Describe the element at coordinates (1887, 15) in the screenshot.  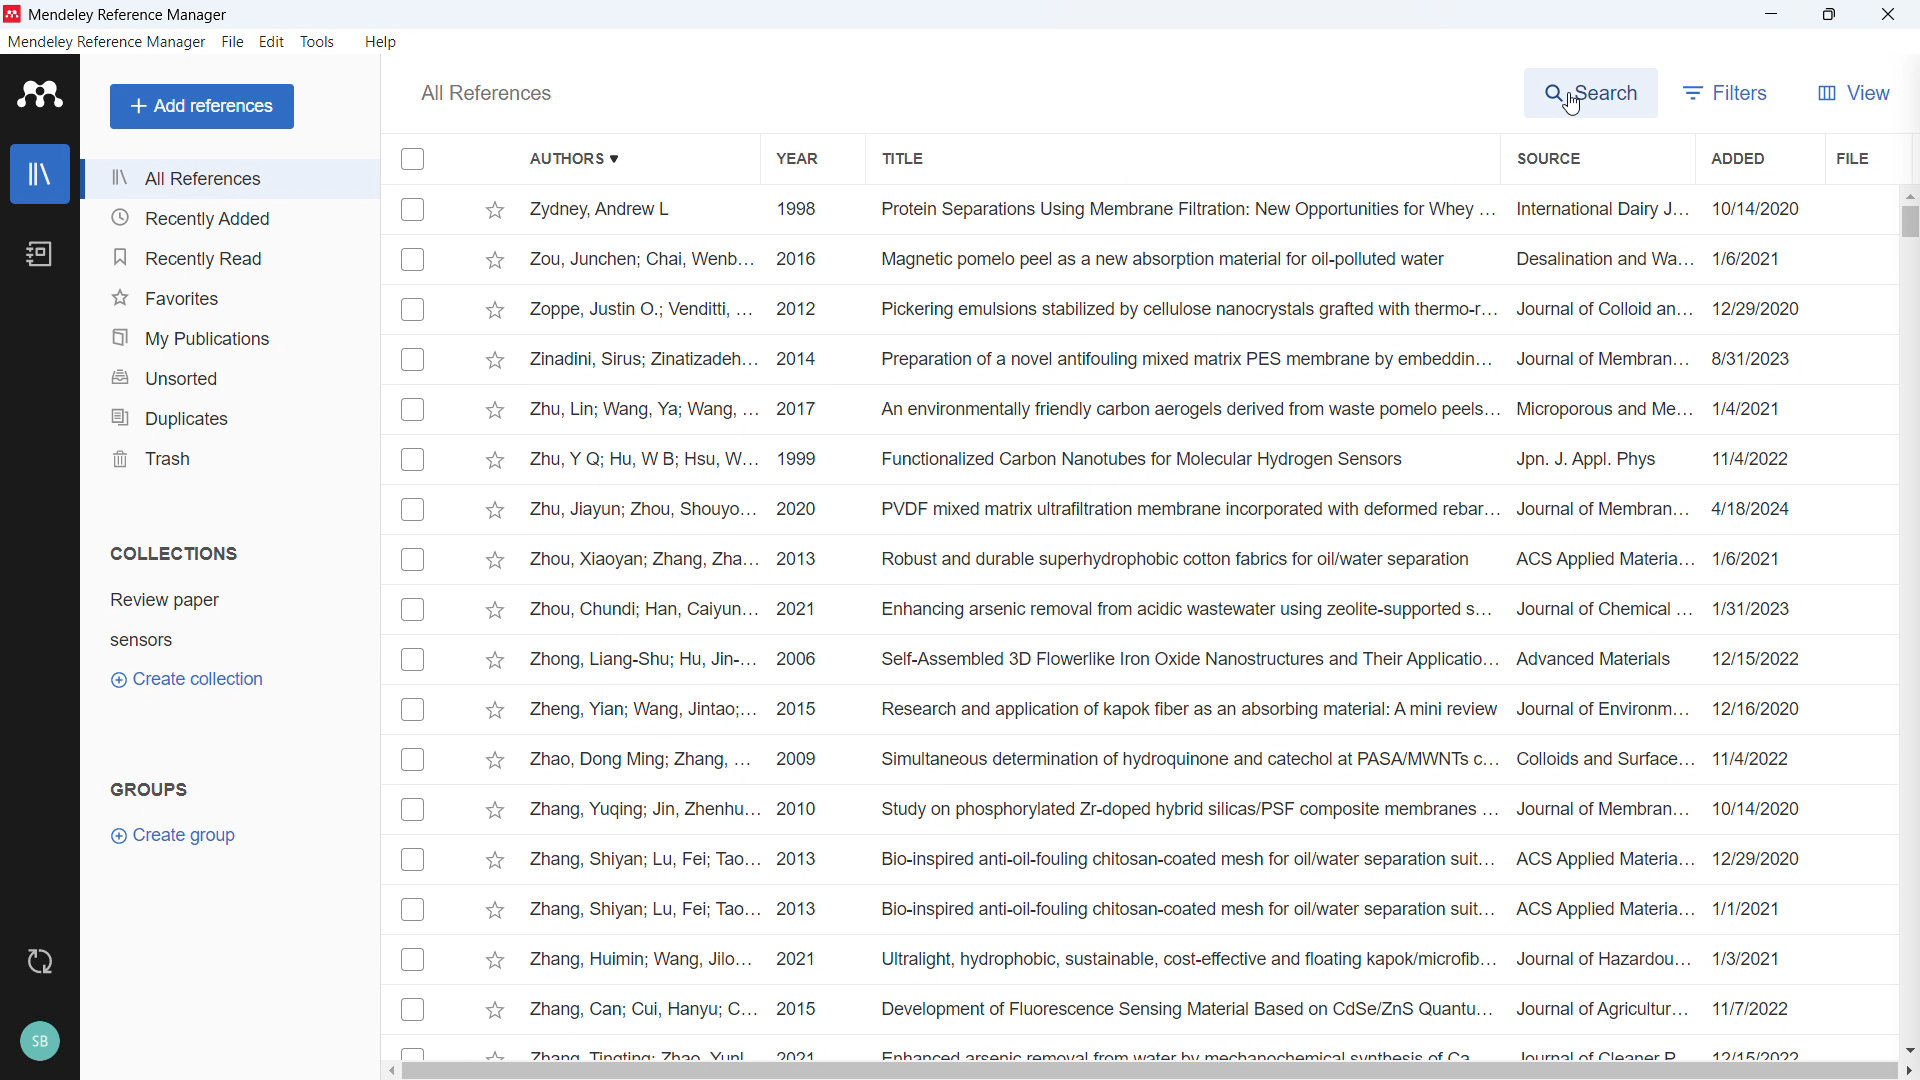
I see `Close ` at that location.